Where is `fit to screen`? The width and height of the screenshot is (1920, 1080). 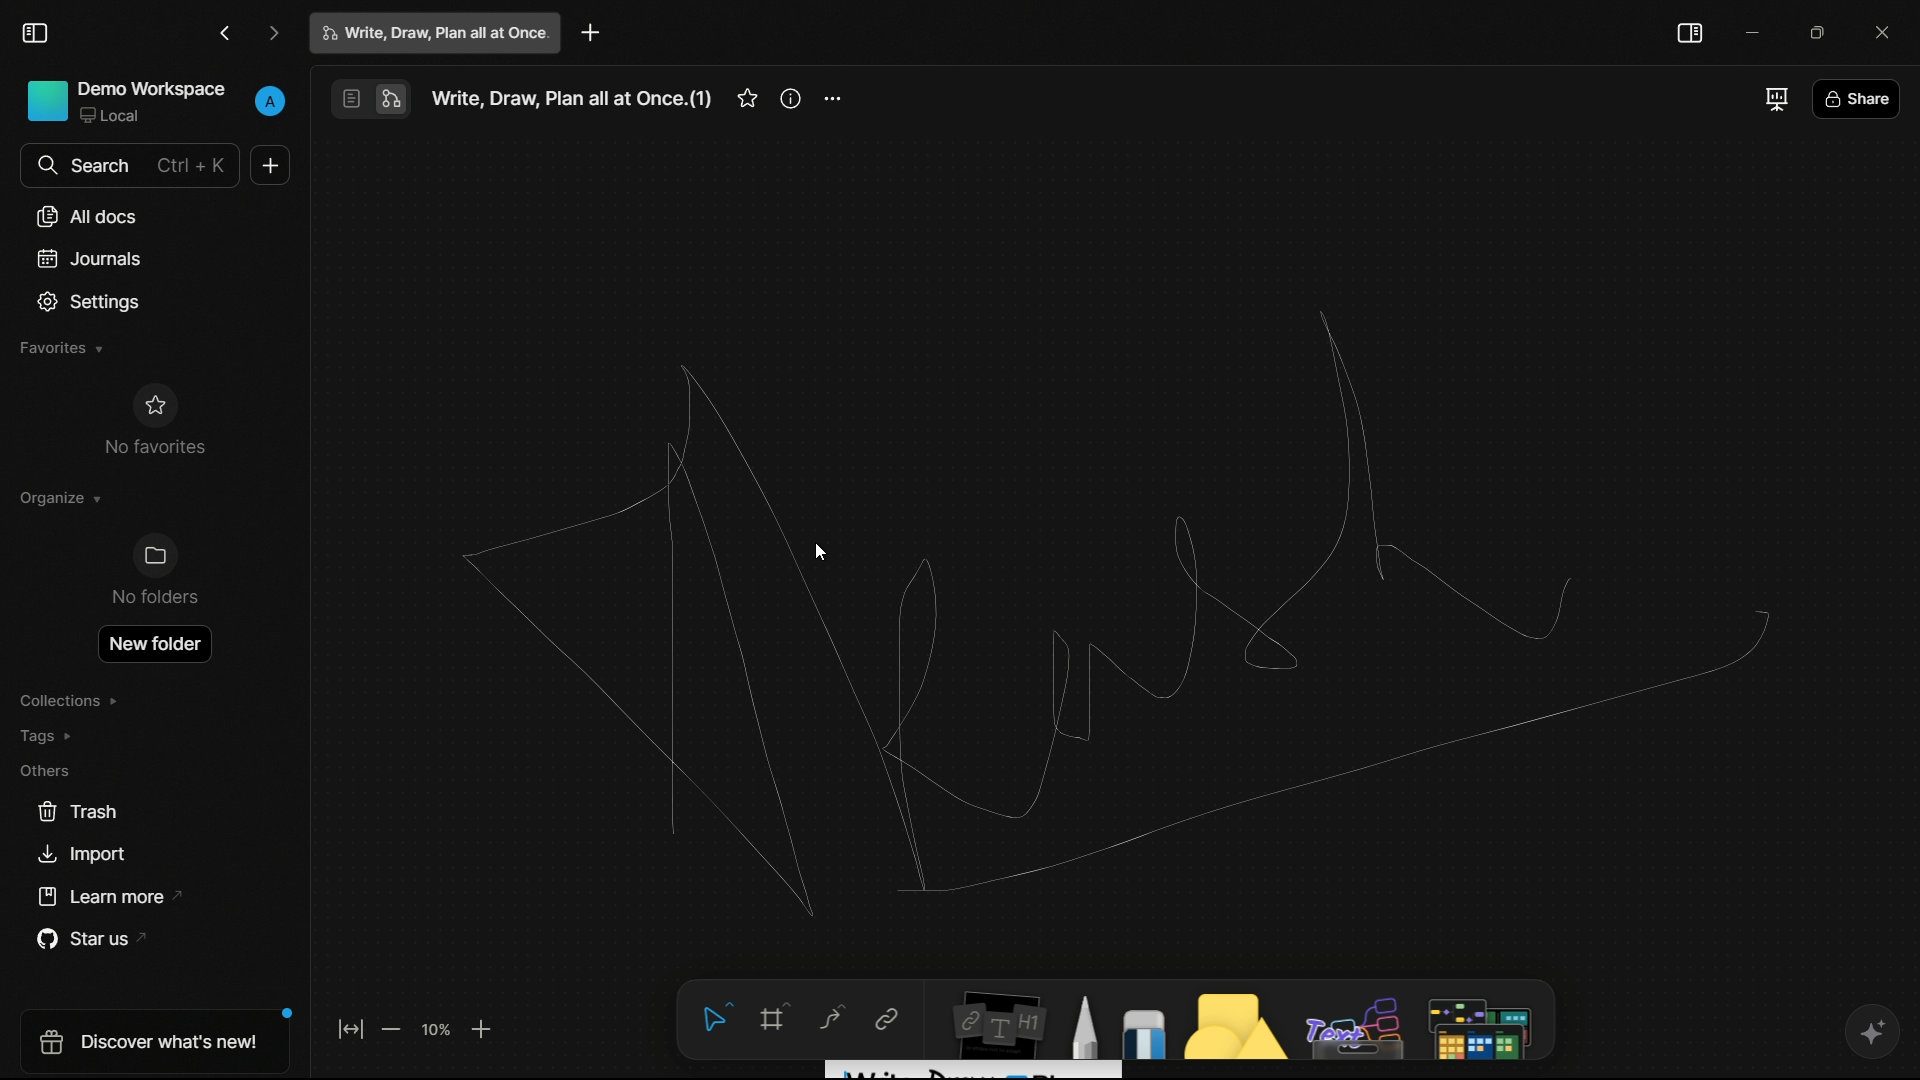 fit to screen is located at coordinates (350, 1028).